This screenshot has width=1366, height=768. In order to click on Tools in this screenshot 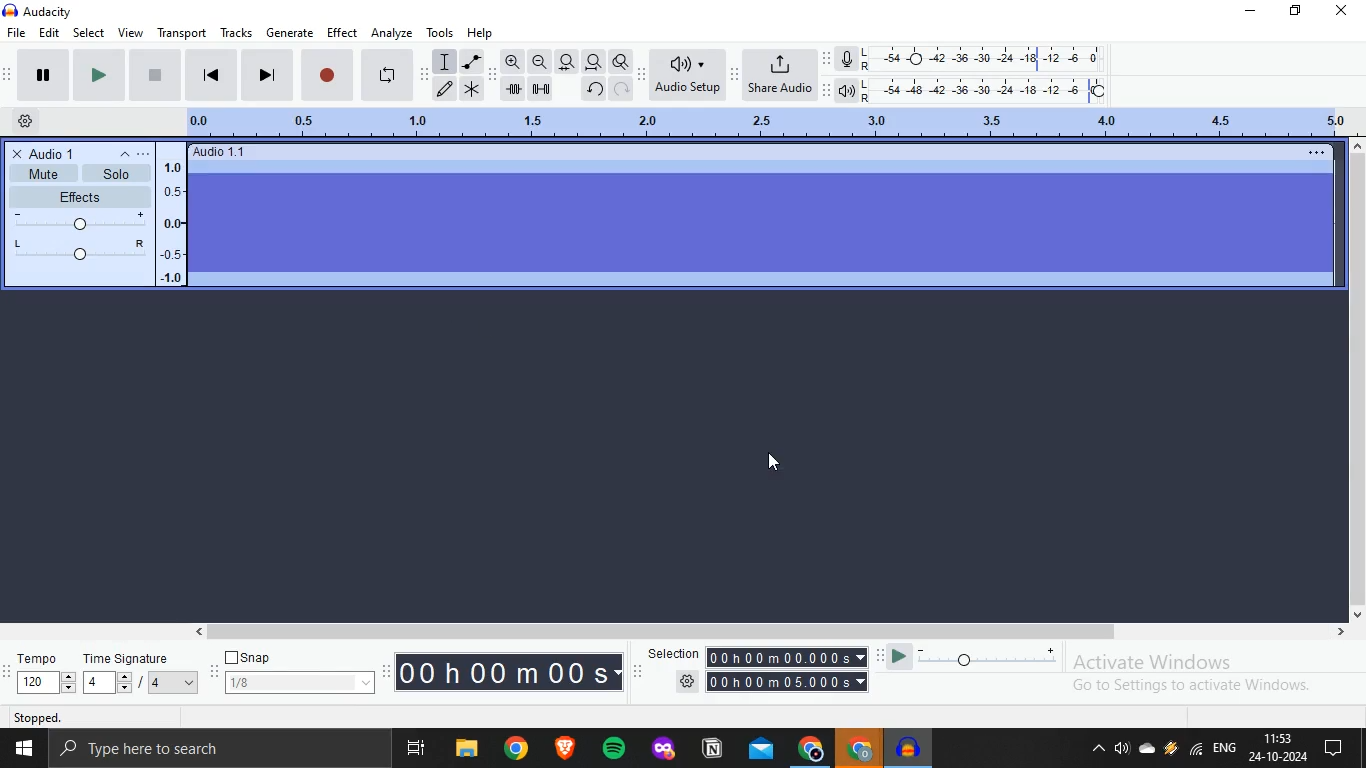, I will do `click(441, 31)`.